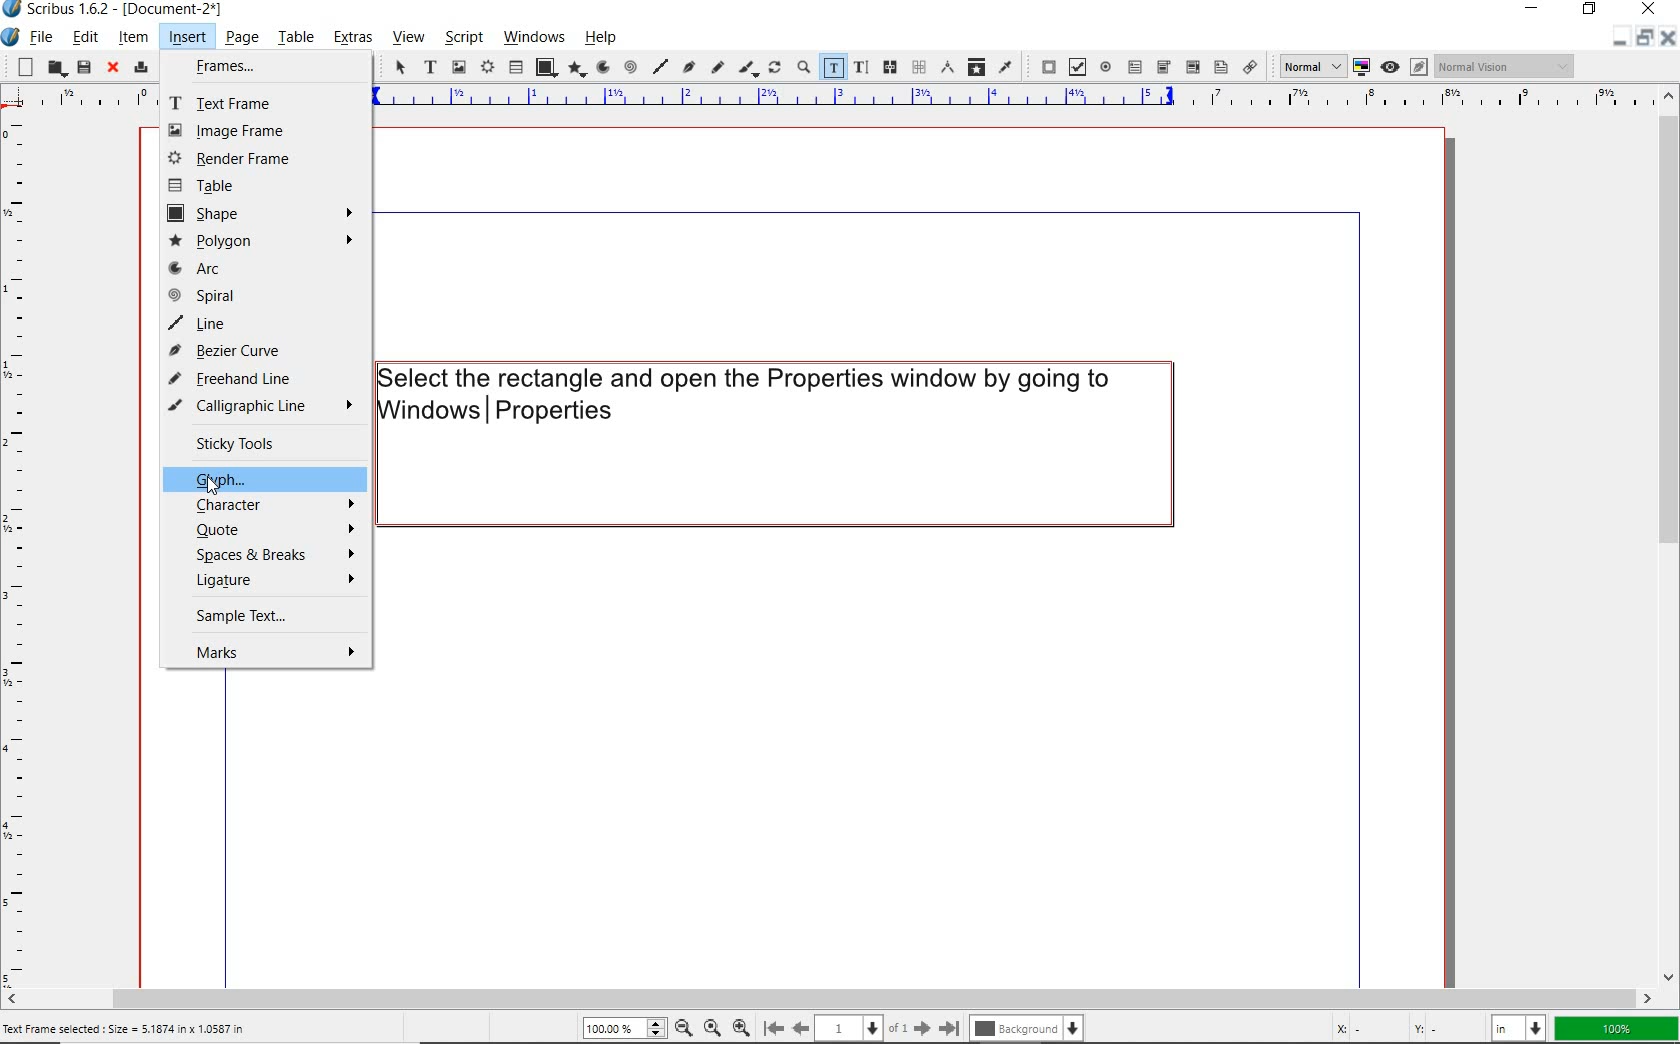  Describe the element at coordinates (683, 1027) in the screenshot. I see `zoom out` at that location.